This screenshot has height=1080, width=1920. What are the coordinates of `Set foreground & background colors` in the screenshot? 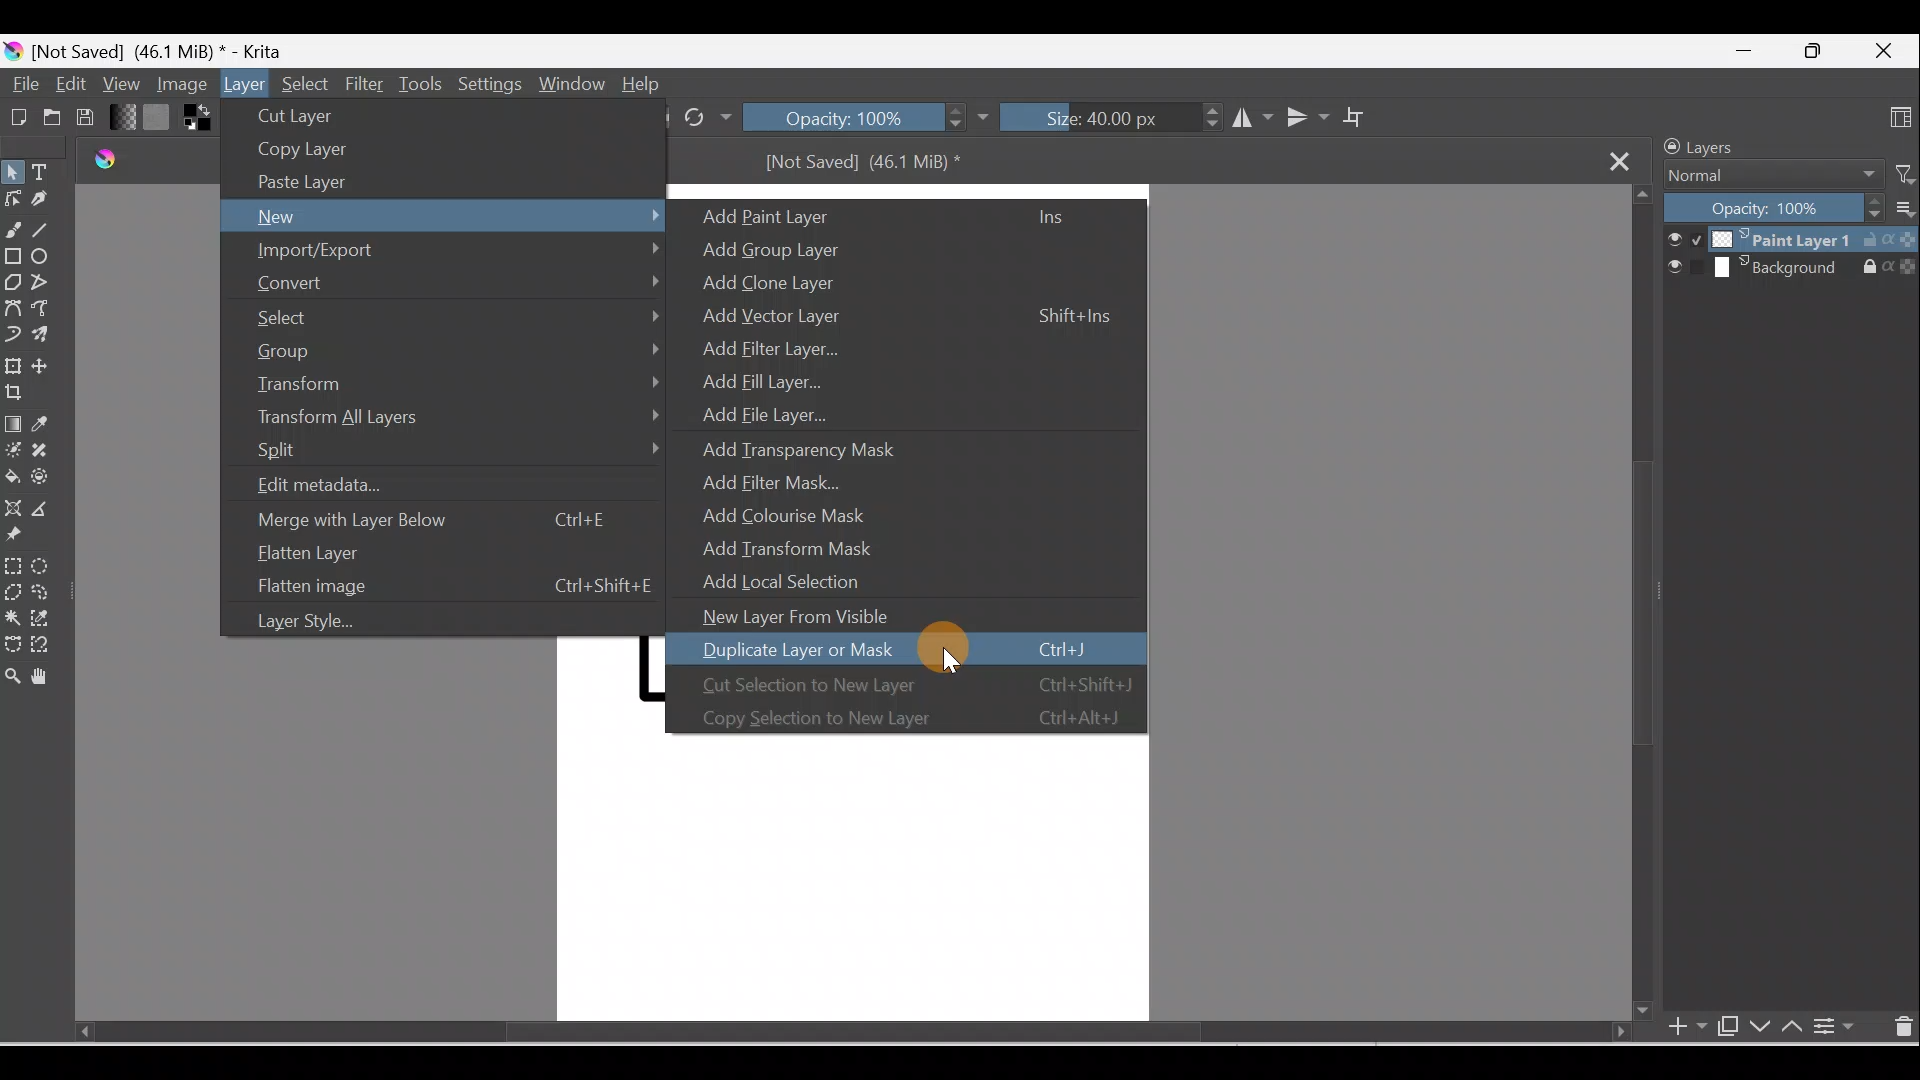 It's located at (196, 121).